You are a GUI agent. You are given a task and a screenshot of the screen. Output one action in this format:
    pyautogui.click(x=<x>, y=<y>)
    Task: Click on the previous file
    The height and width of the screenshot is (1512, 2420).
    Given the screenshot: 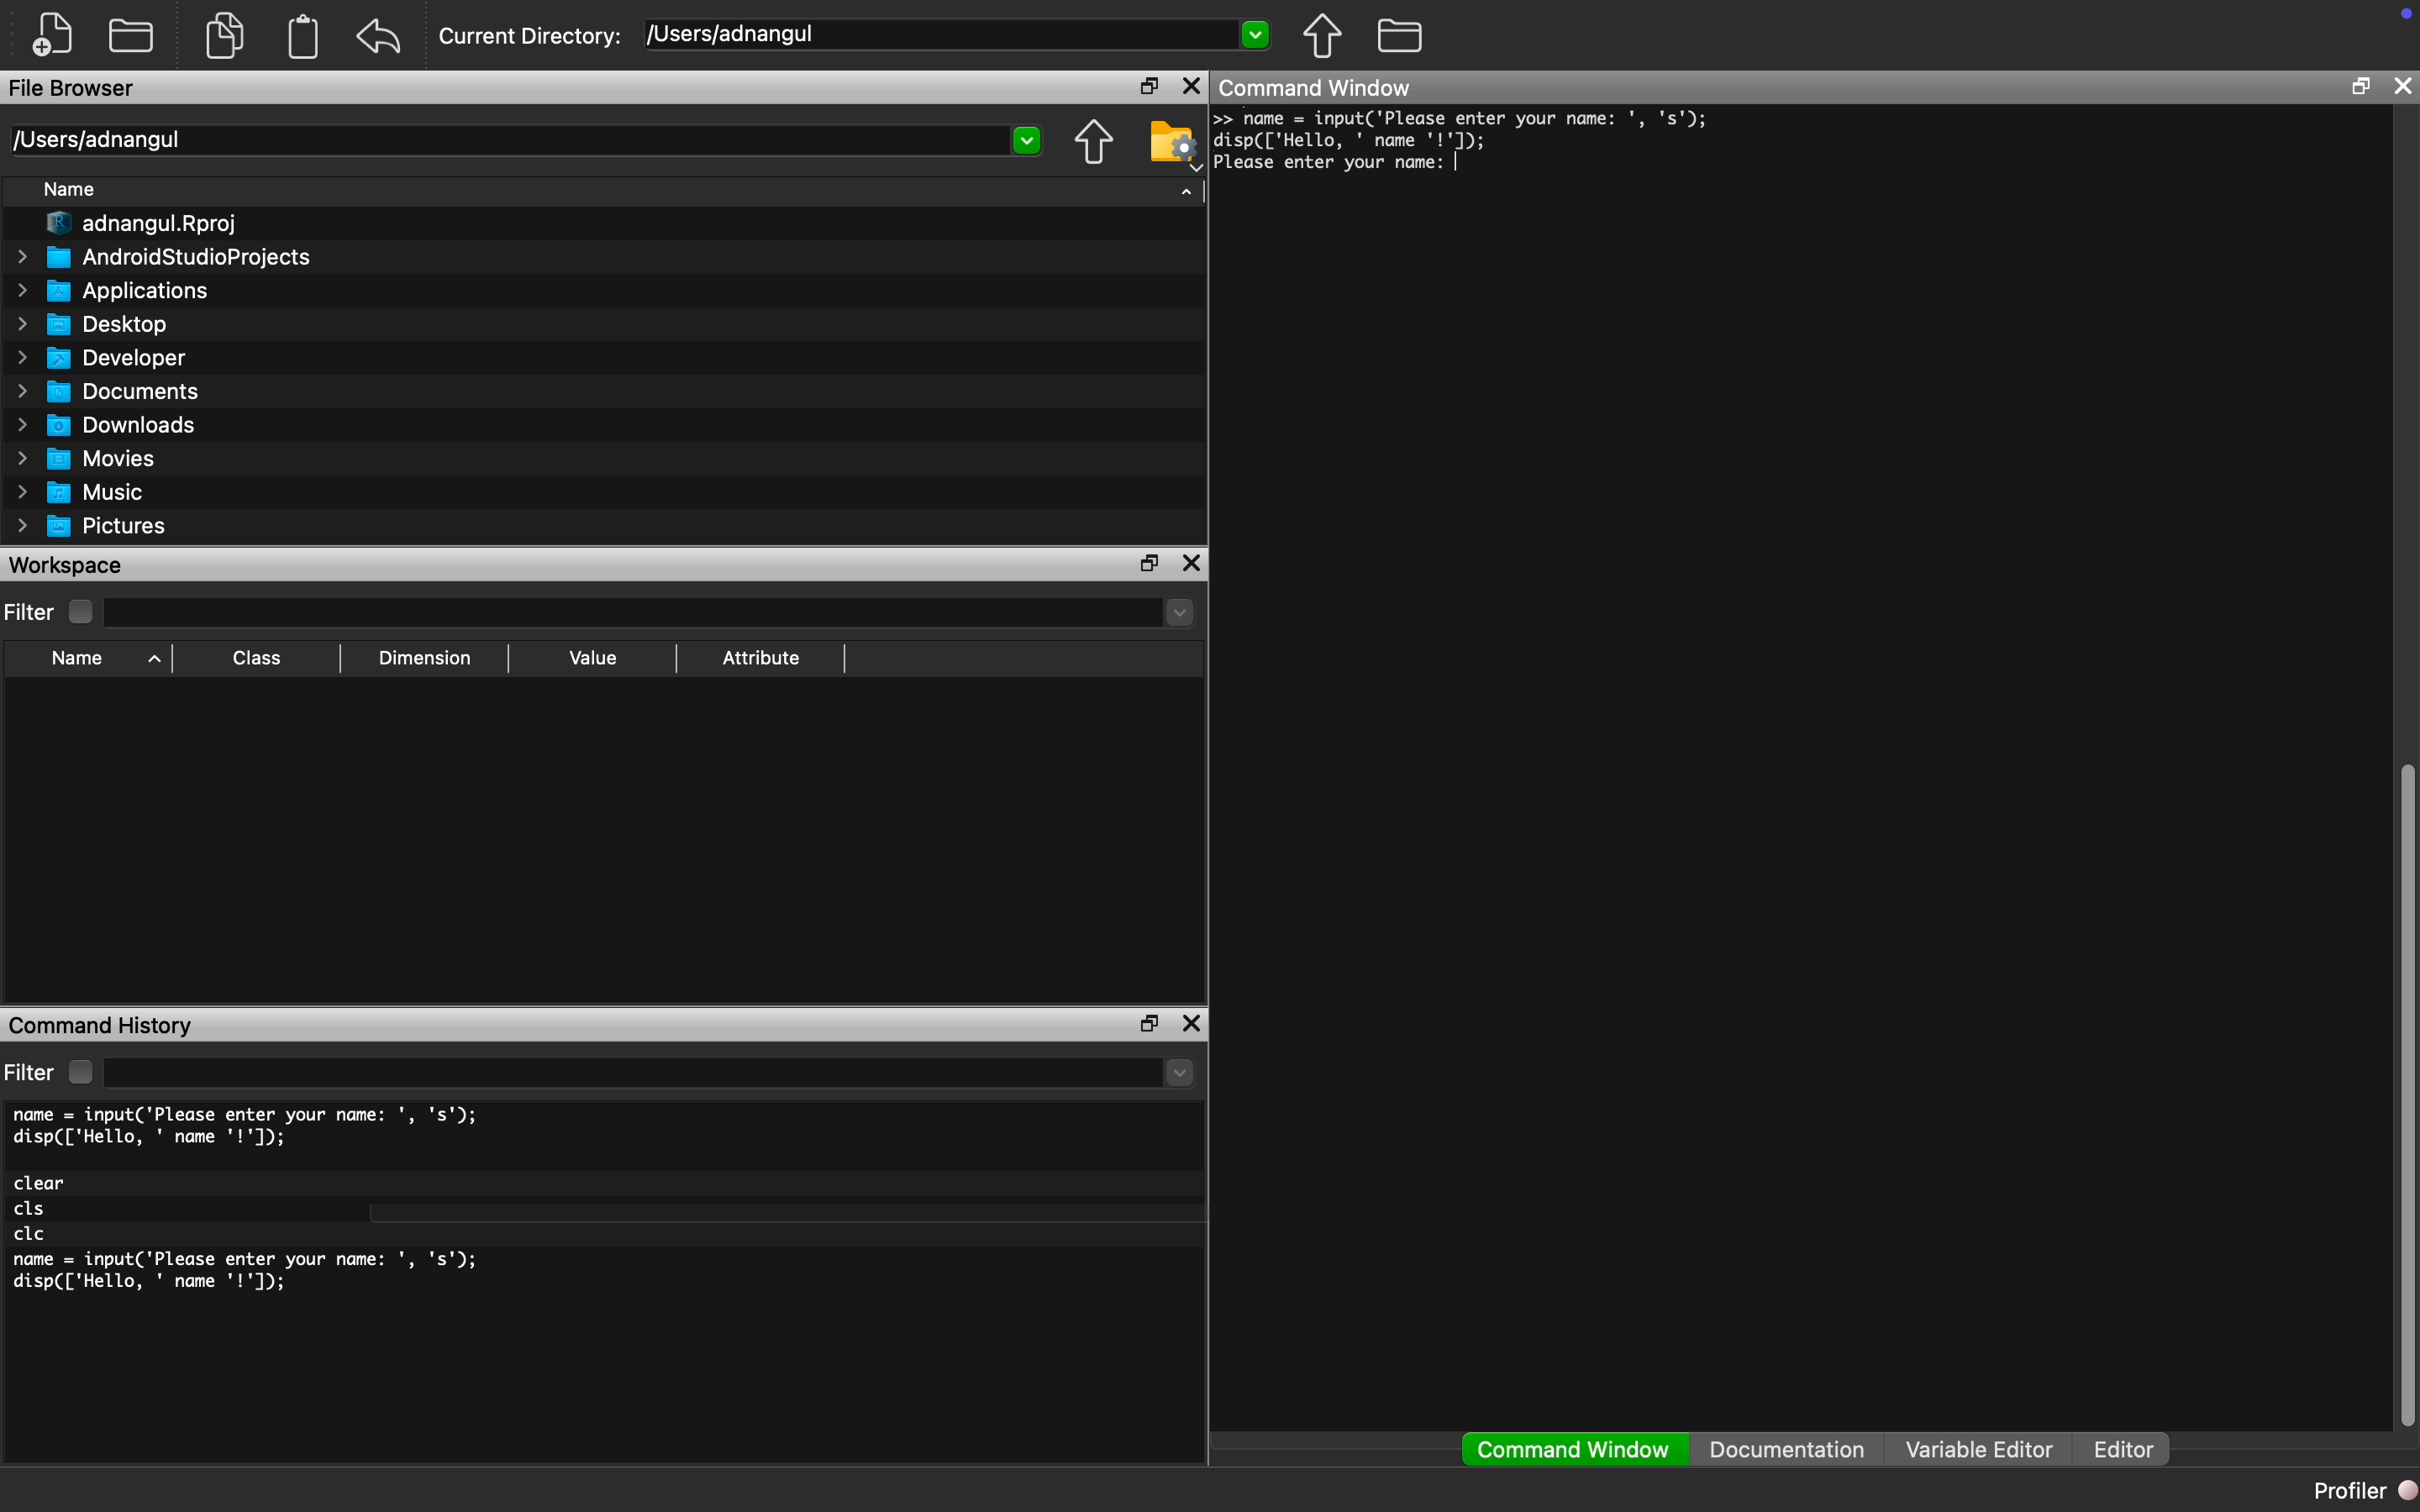 What is the action you would take?
    pyautogui.click(x=1324, y=36)
    